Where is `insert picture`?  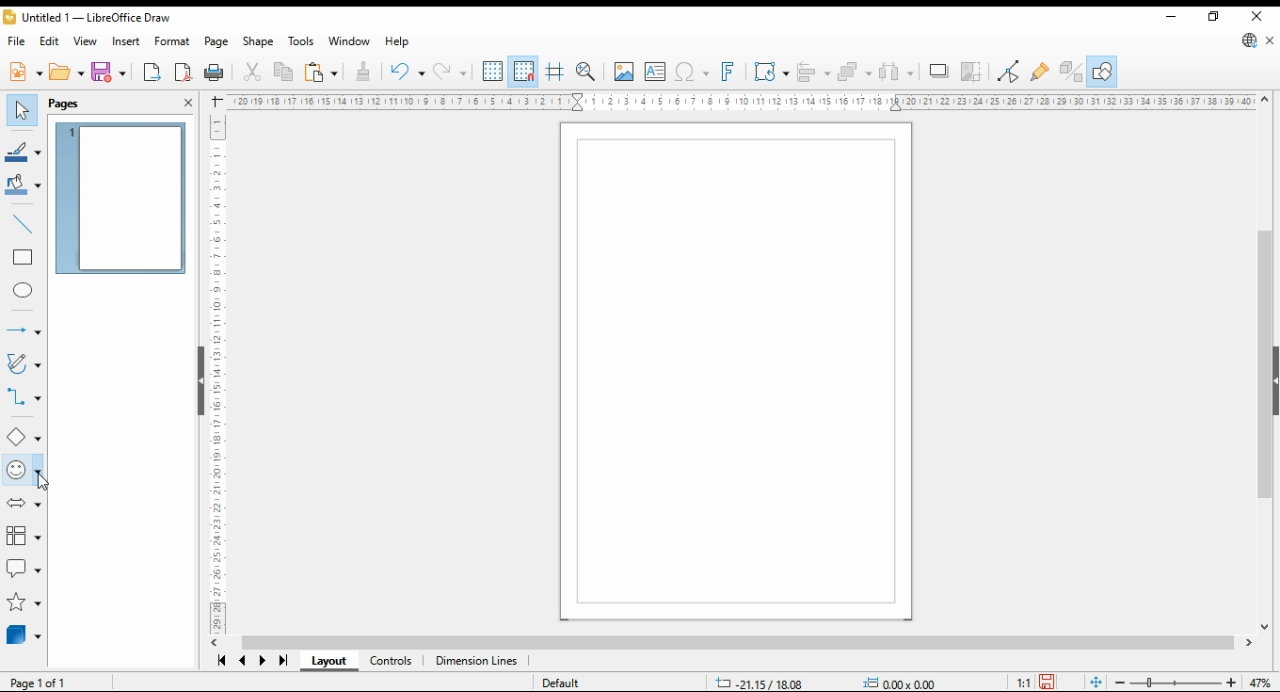 insert picture is located at coordinates (623, 72).